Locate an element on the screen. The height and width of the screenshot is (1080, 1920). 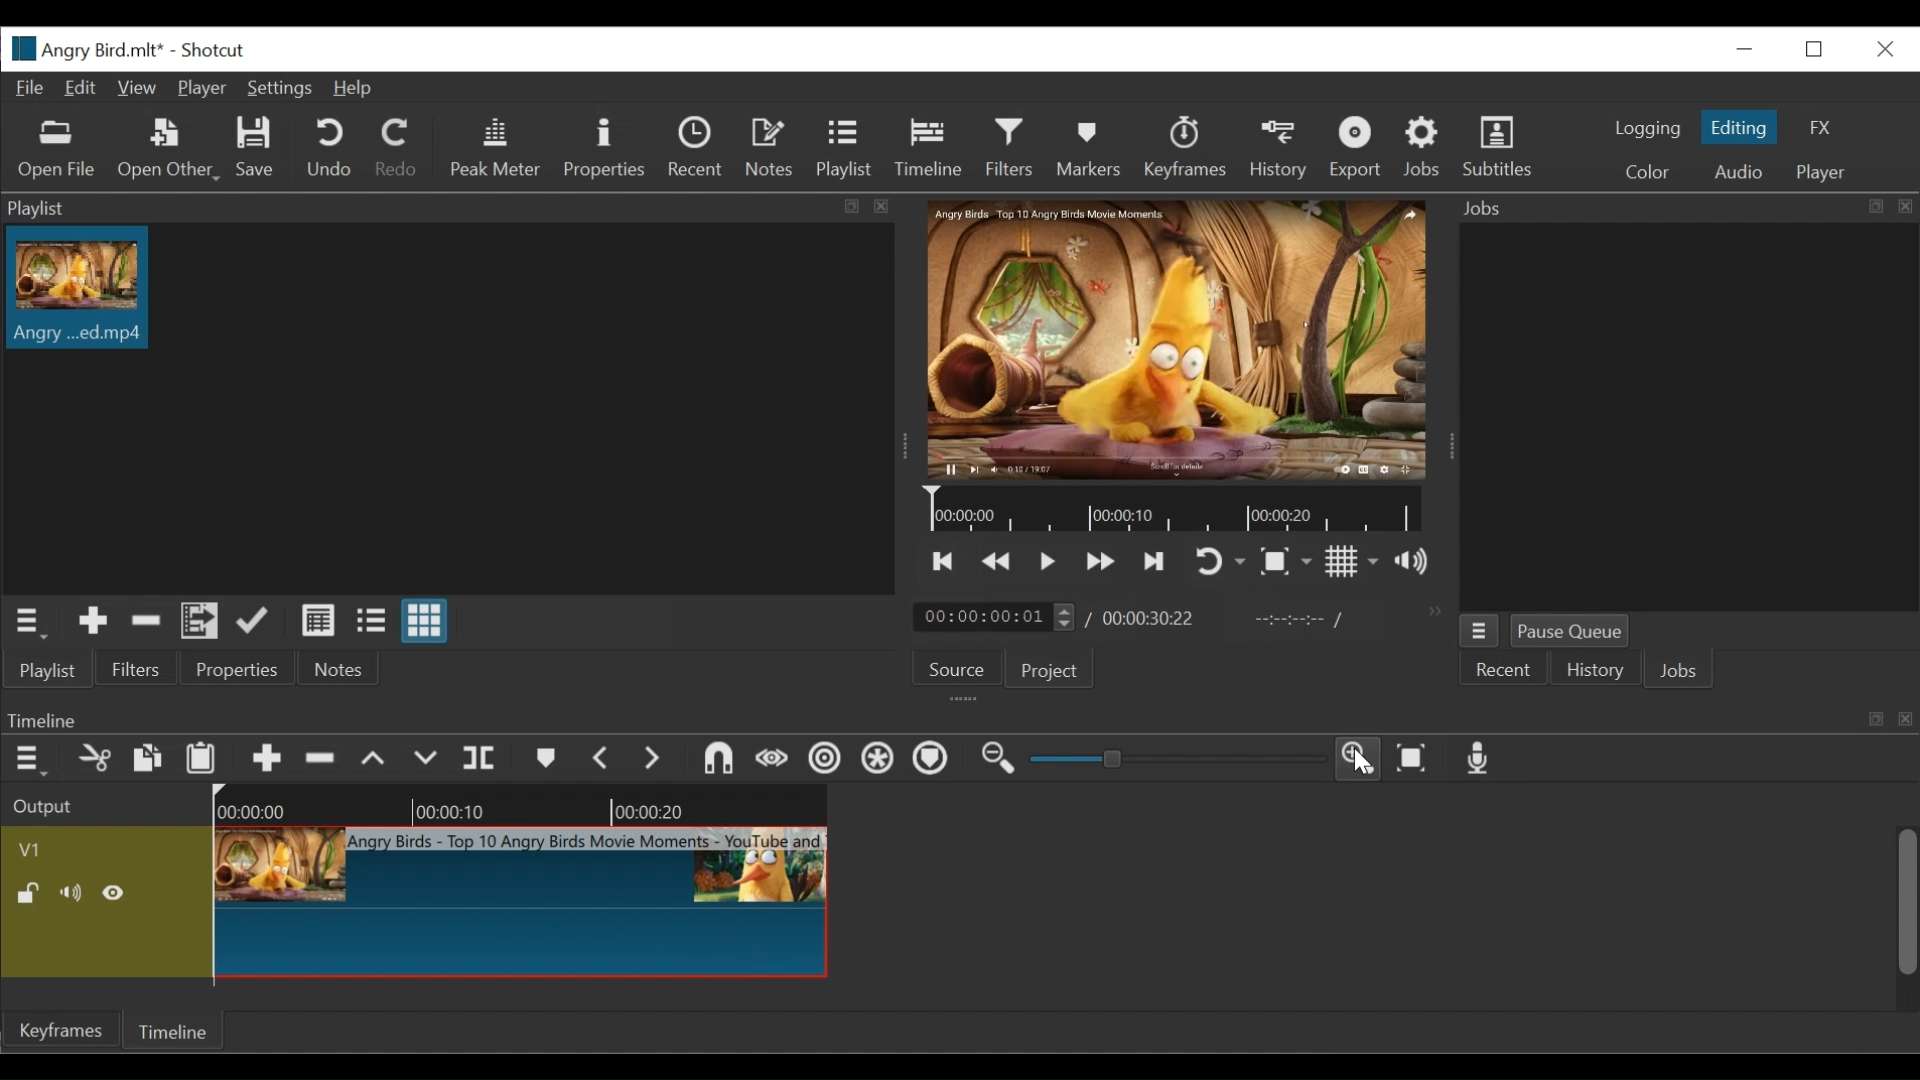
Timeline is located at coordinates (518, 802).